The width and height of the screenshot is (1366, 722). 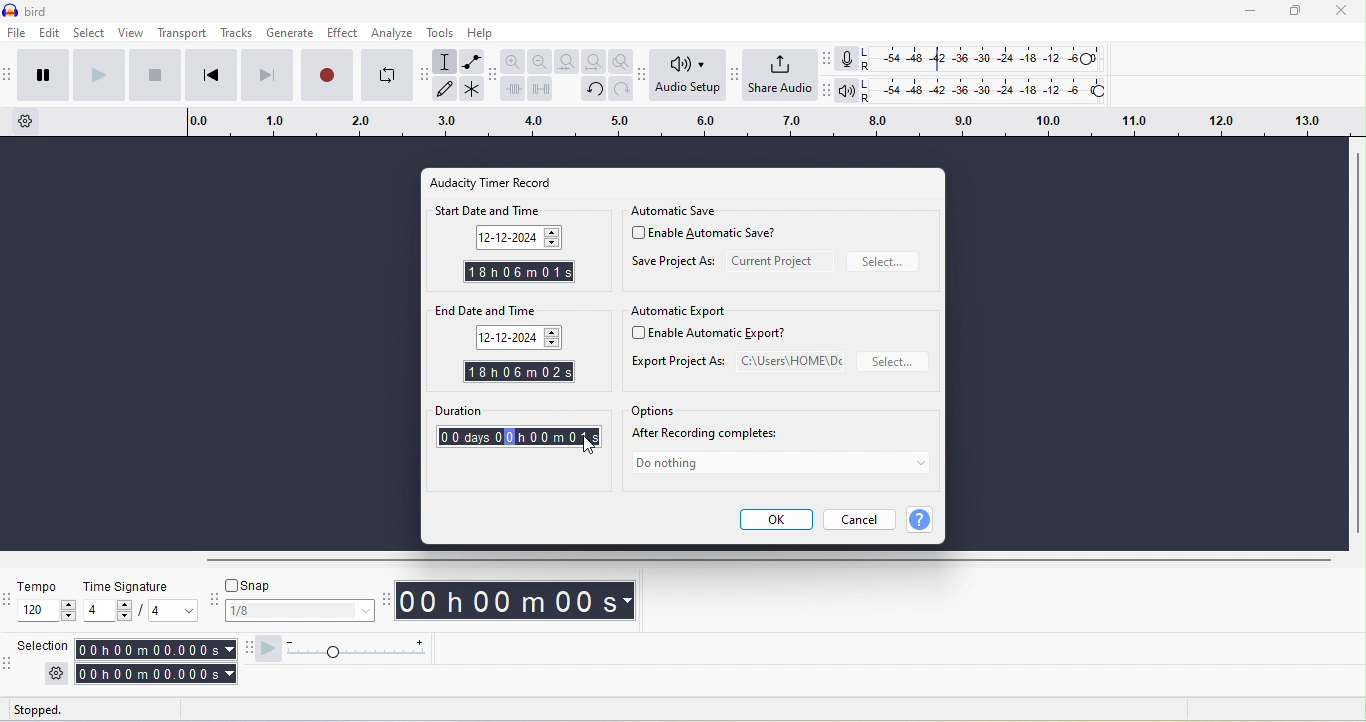 I want to click on enable looping, so click(x=383, y=78).